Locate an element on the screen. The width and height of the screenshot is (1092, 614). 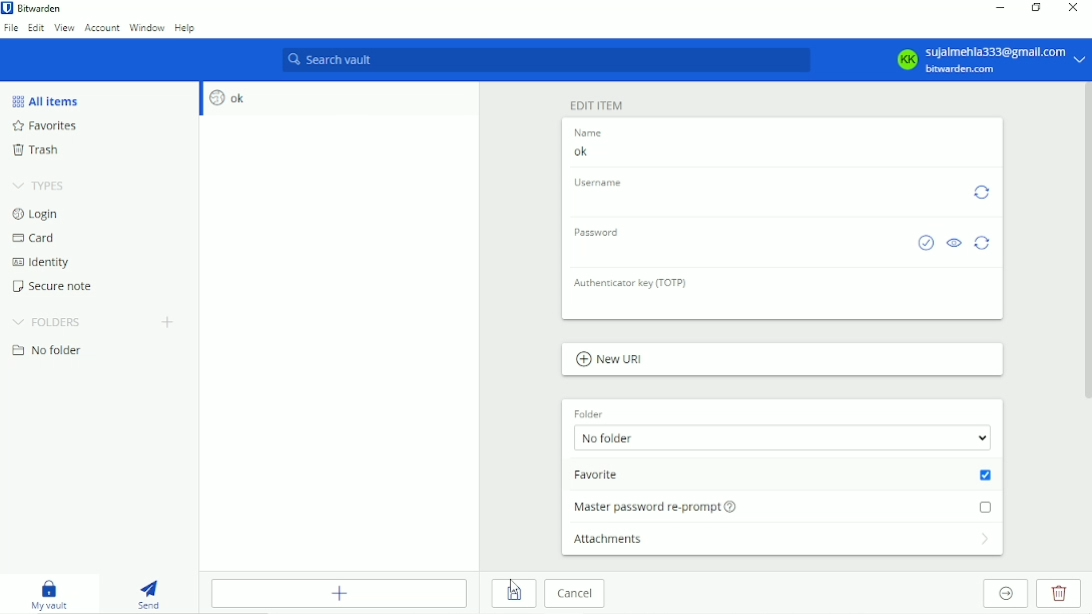
Types is located at coordinates (41, 183).